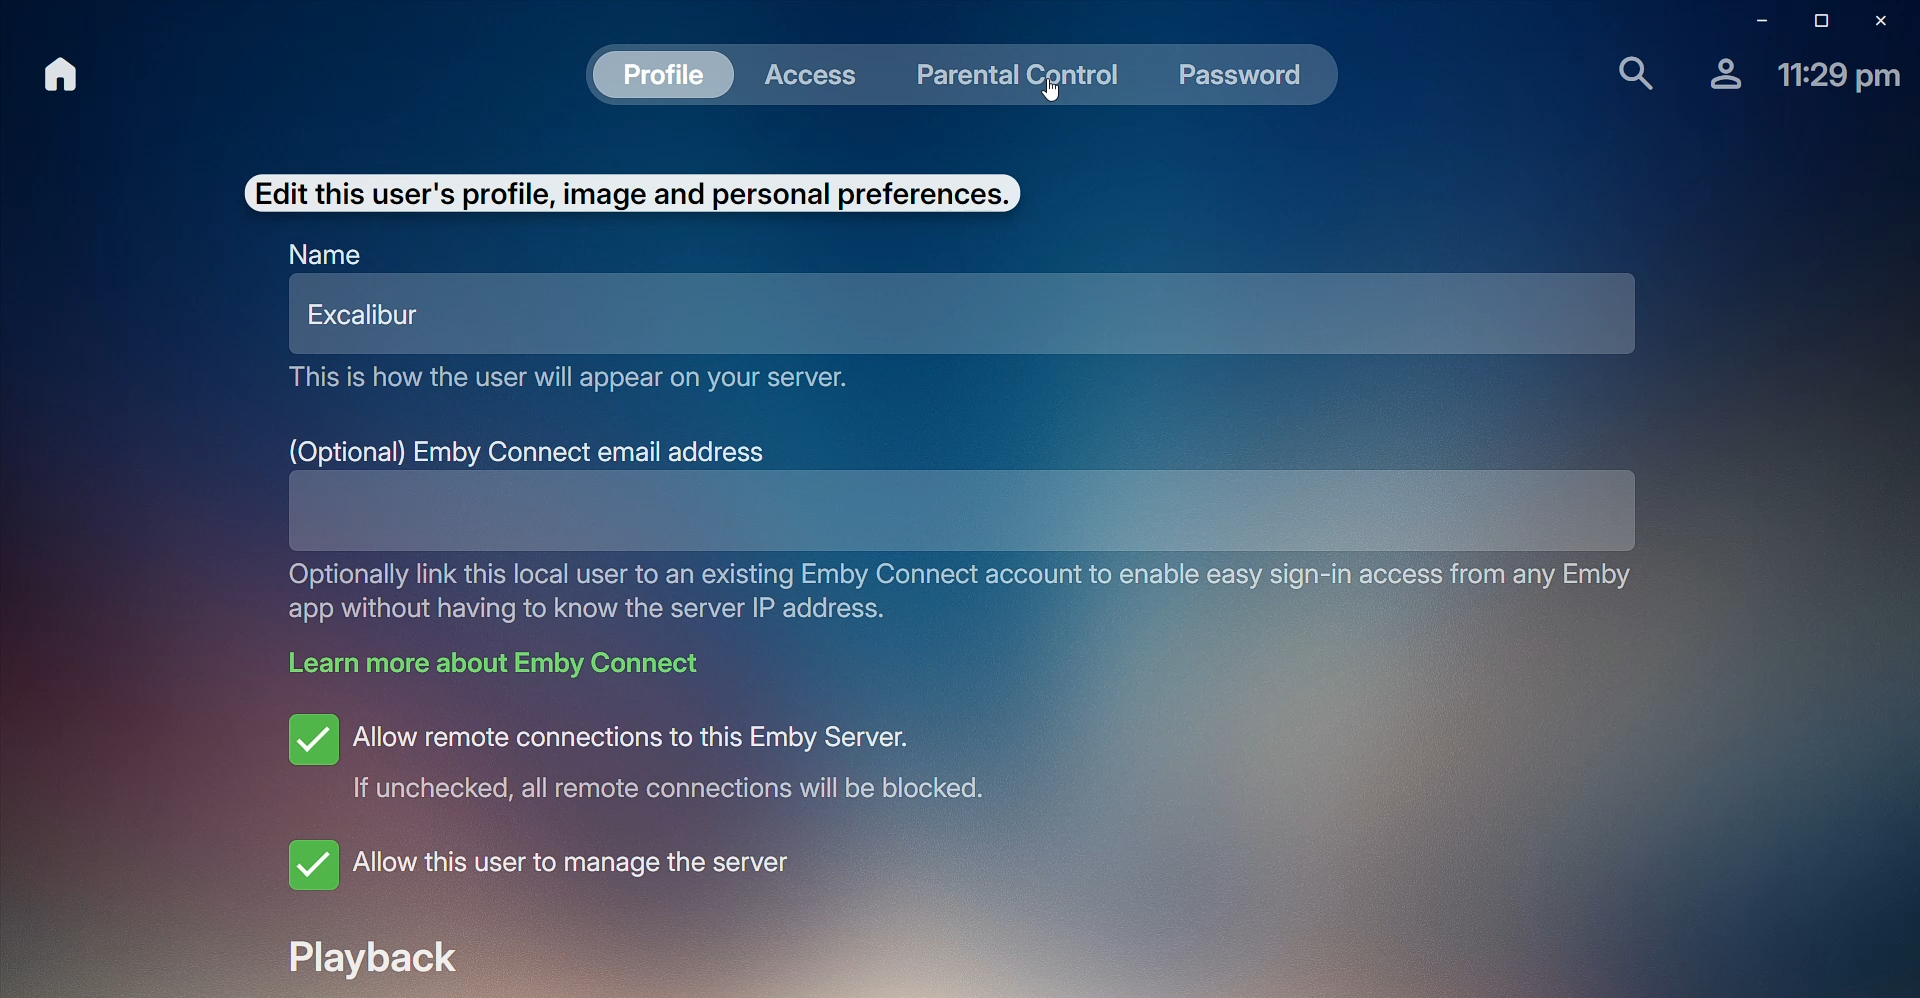 The image size is (1920, 998). What do you see at coordinates (1886, 19) in the screenshot?
I see `Close` at bounding box center [1886, 19].